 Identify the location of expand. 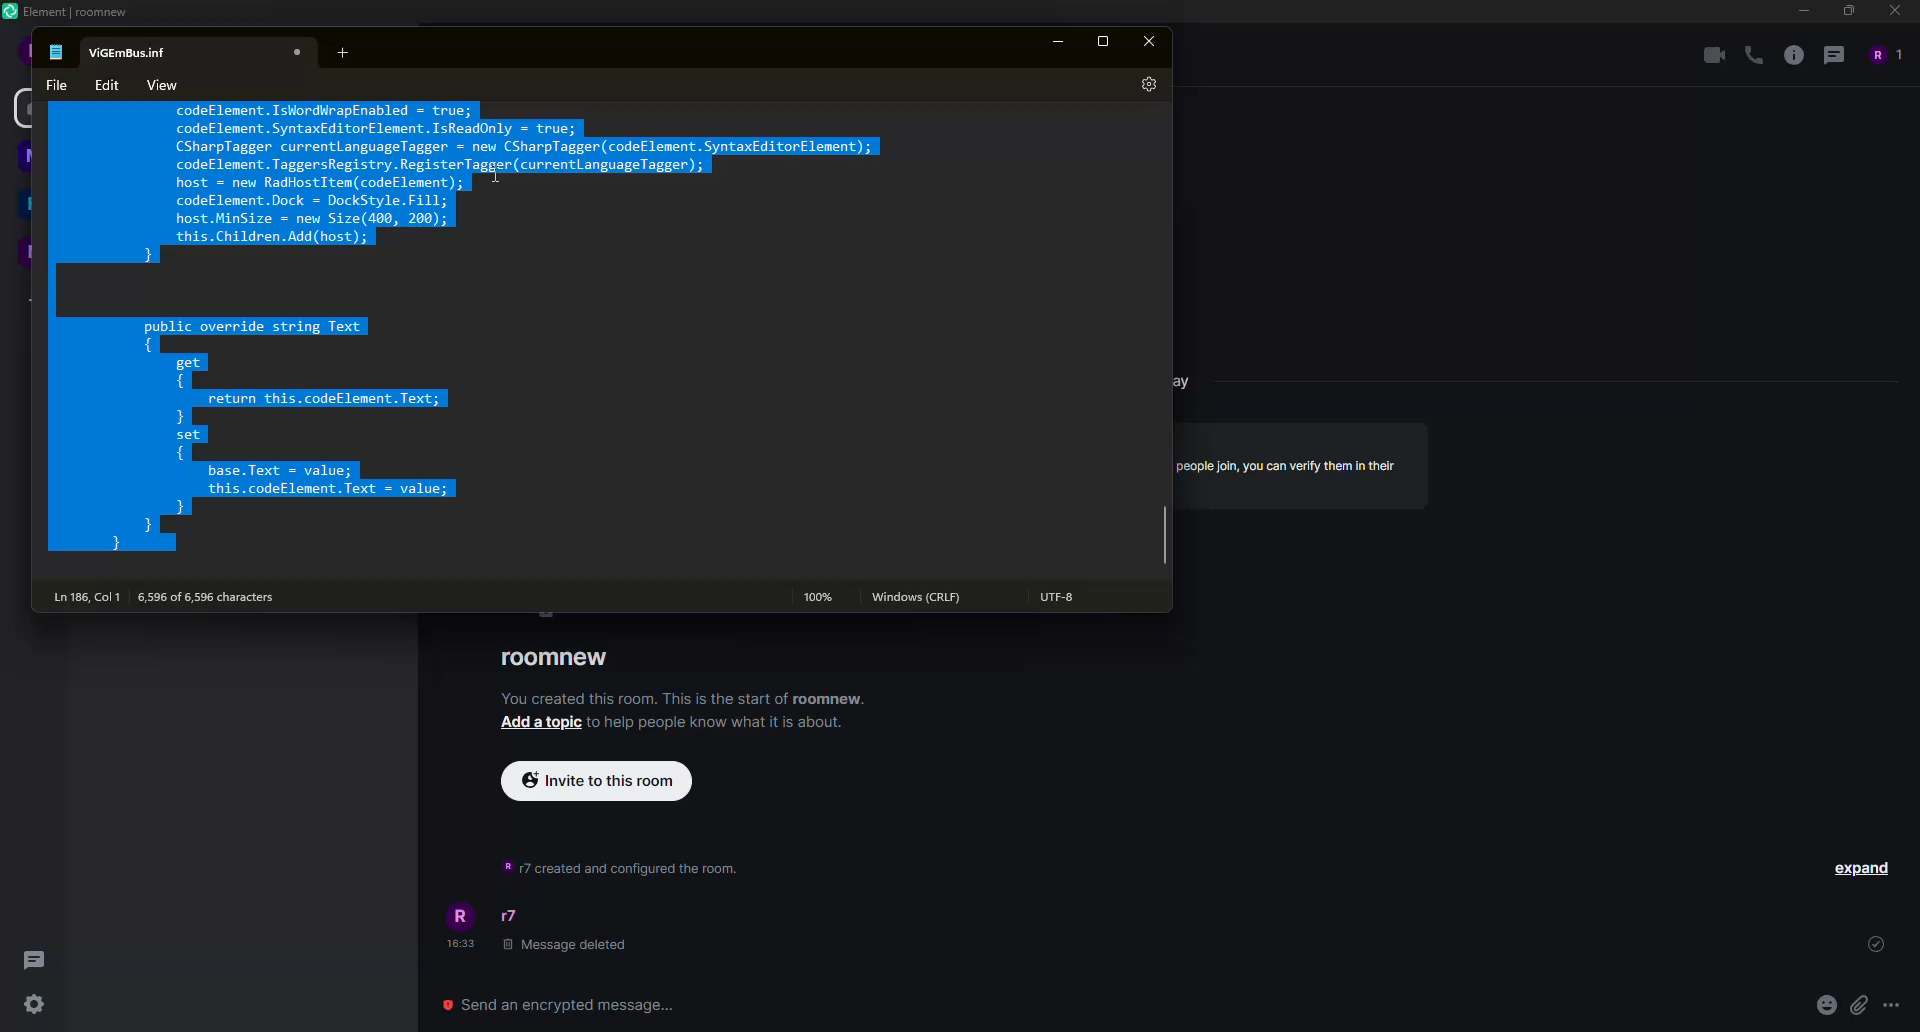
(1862, 867).